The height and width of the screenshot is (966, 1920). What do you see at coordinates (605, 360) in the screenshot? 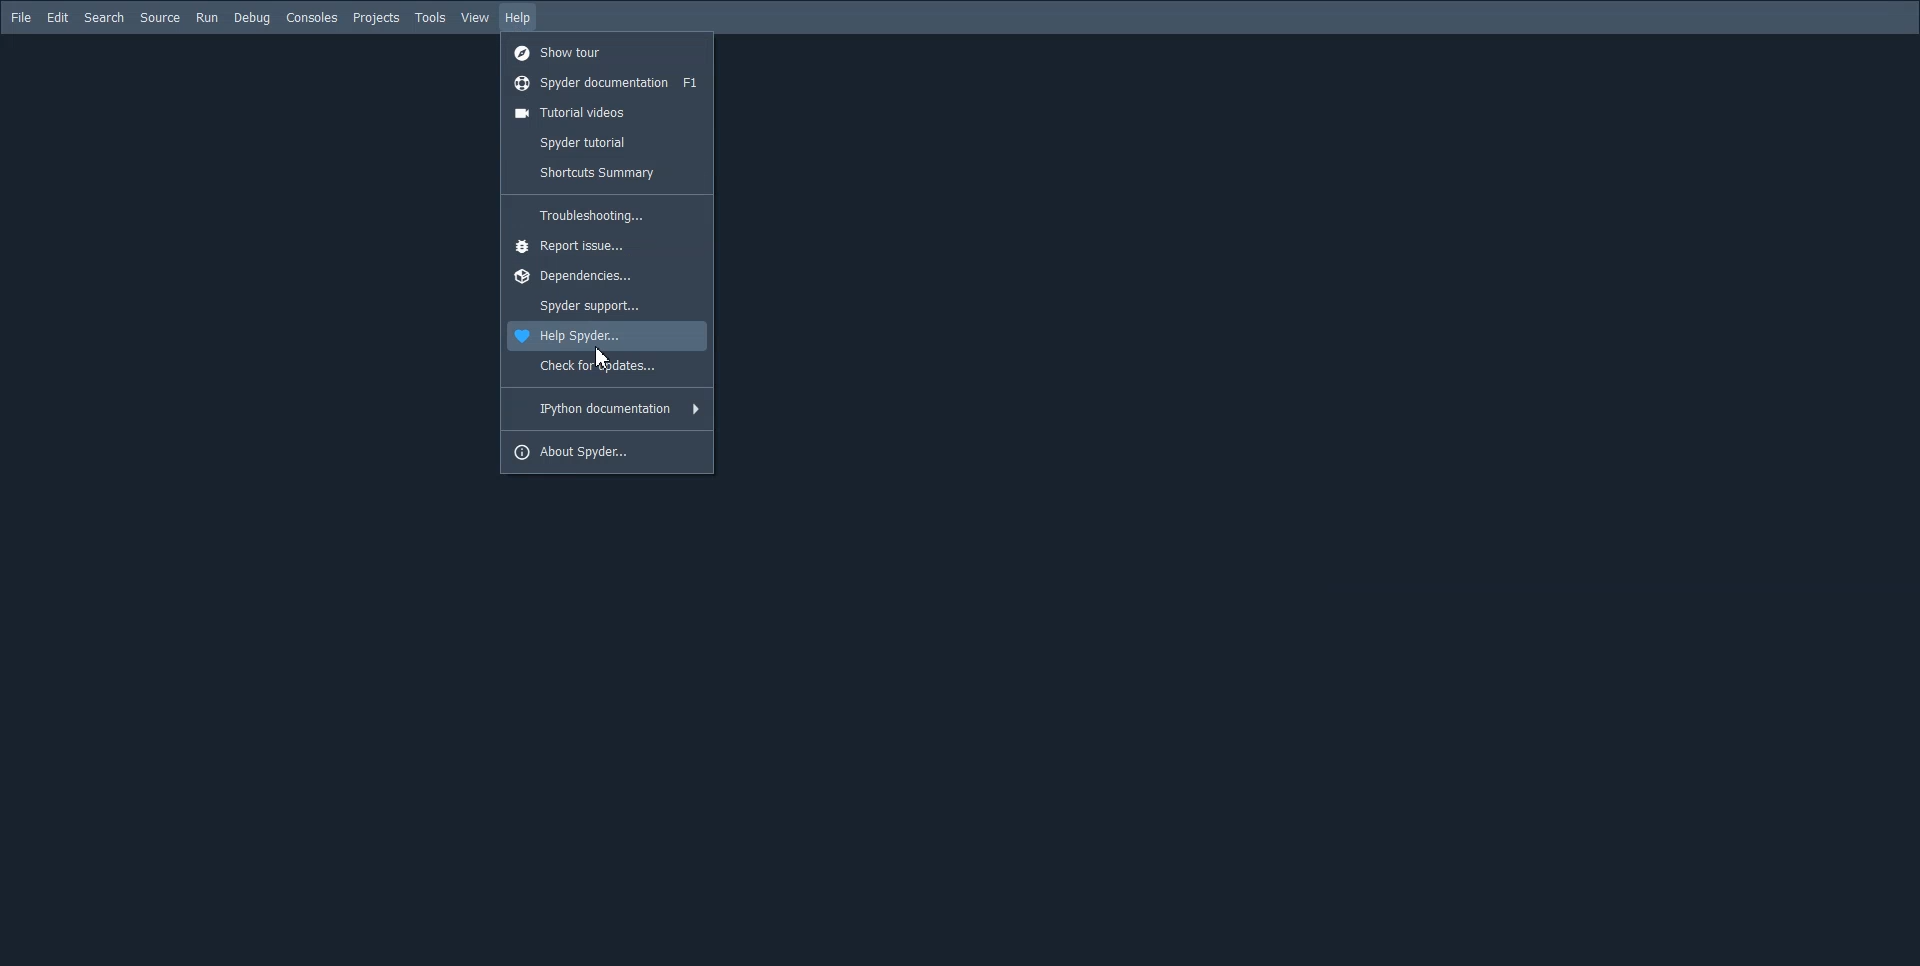
I see `cursor` at bounding box center [605, 360].